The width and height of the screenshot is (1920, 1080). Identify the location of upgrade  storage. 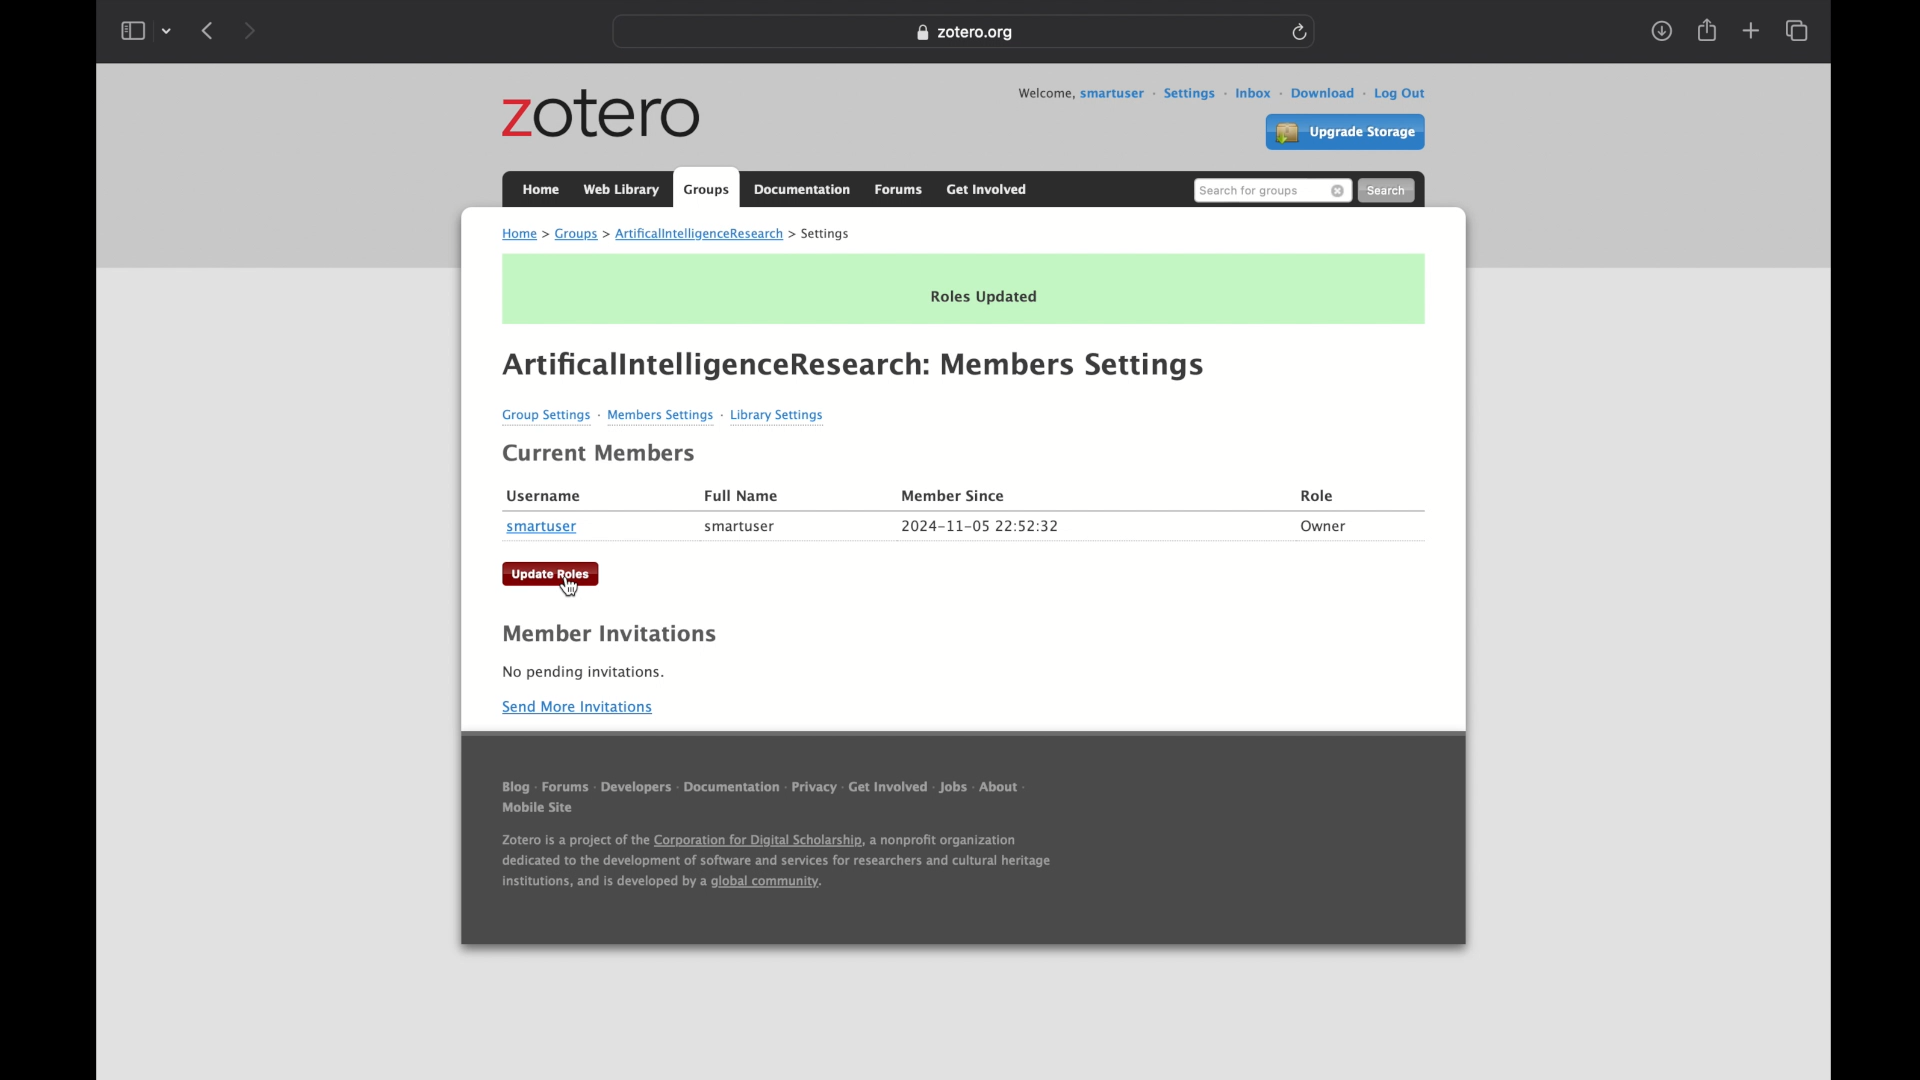
(1345, 133).